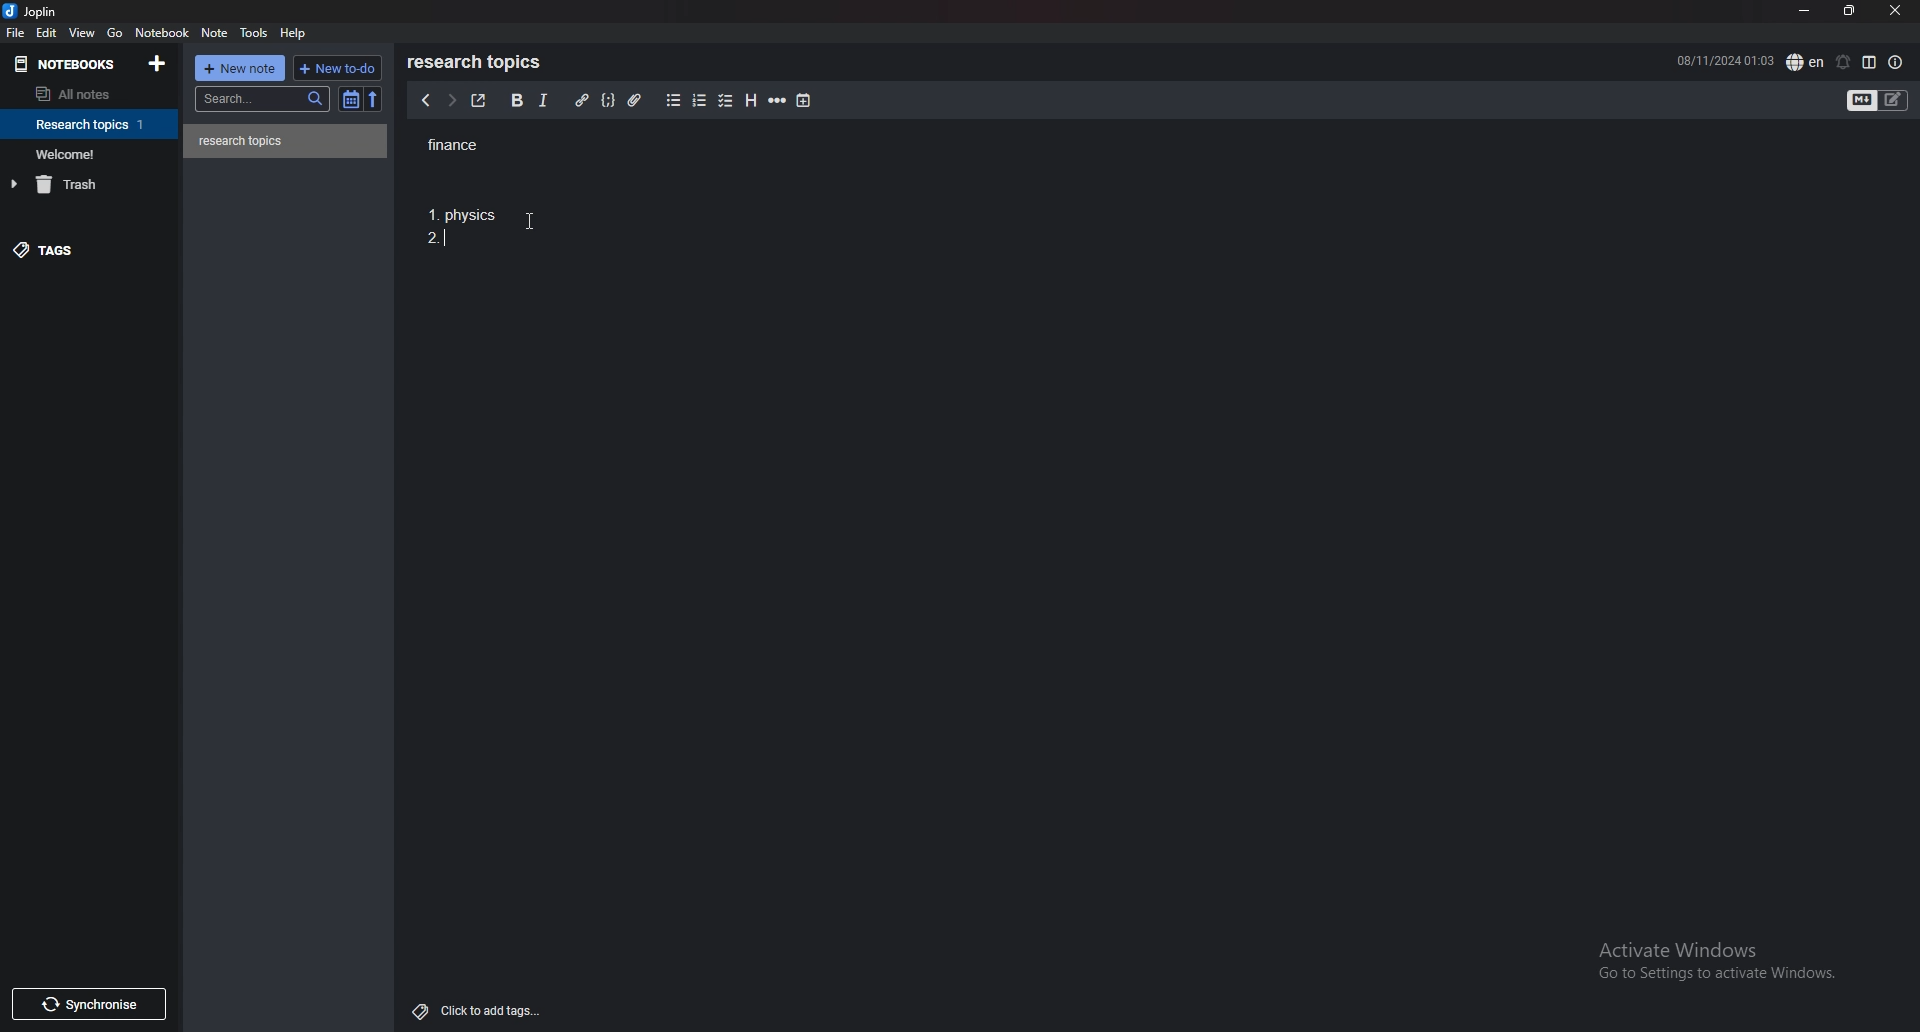  Describe the element at coordinates (242, 67) in the screenshot. I see `new note` at that location.